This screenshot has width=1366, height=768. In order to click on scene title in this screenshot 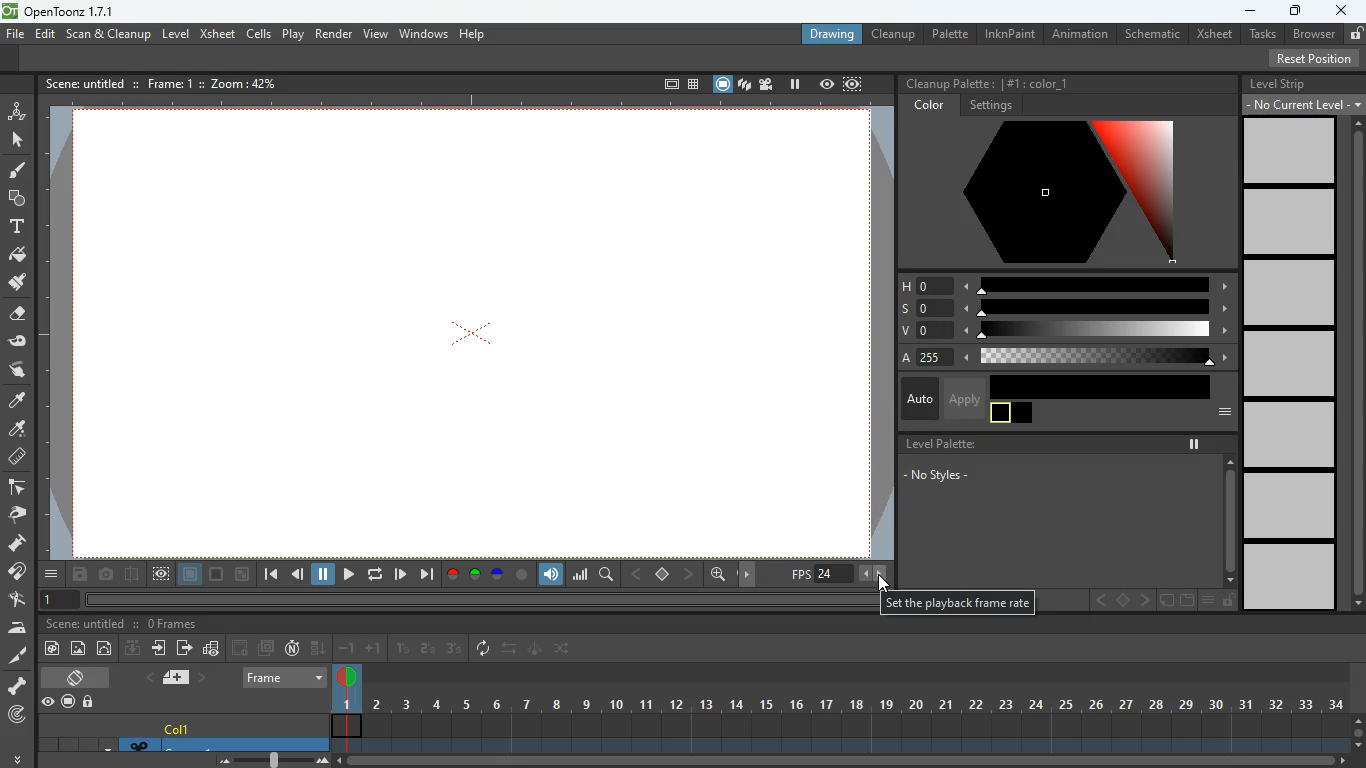, I will do `click(85, 85)`.